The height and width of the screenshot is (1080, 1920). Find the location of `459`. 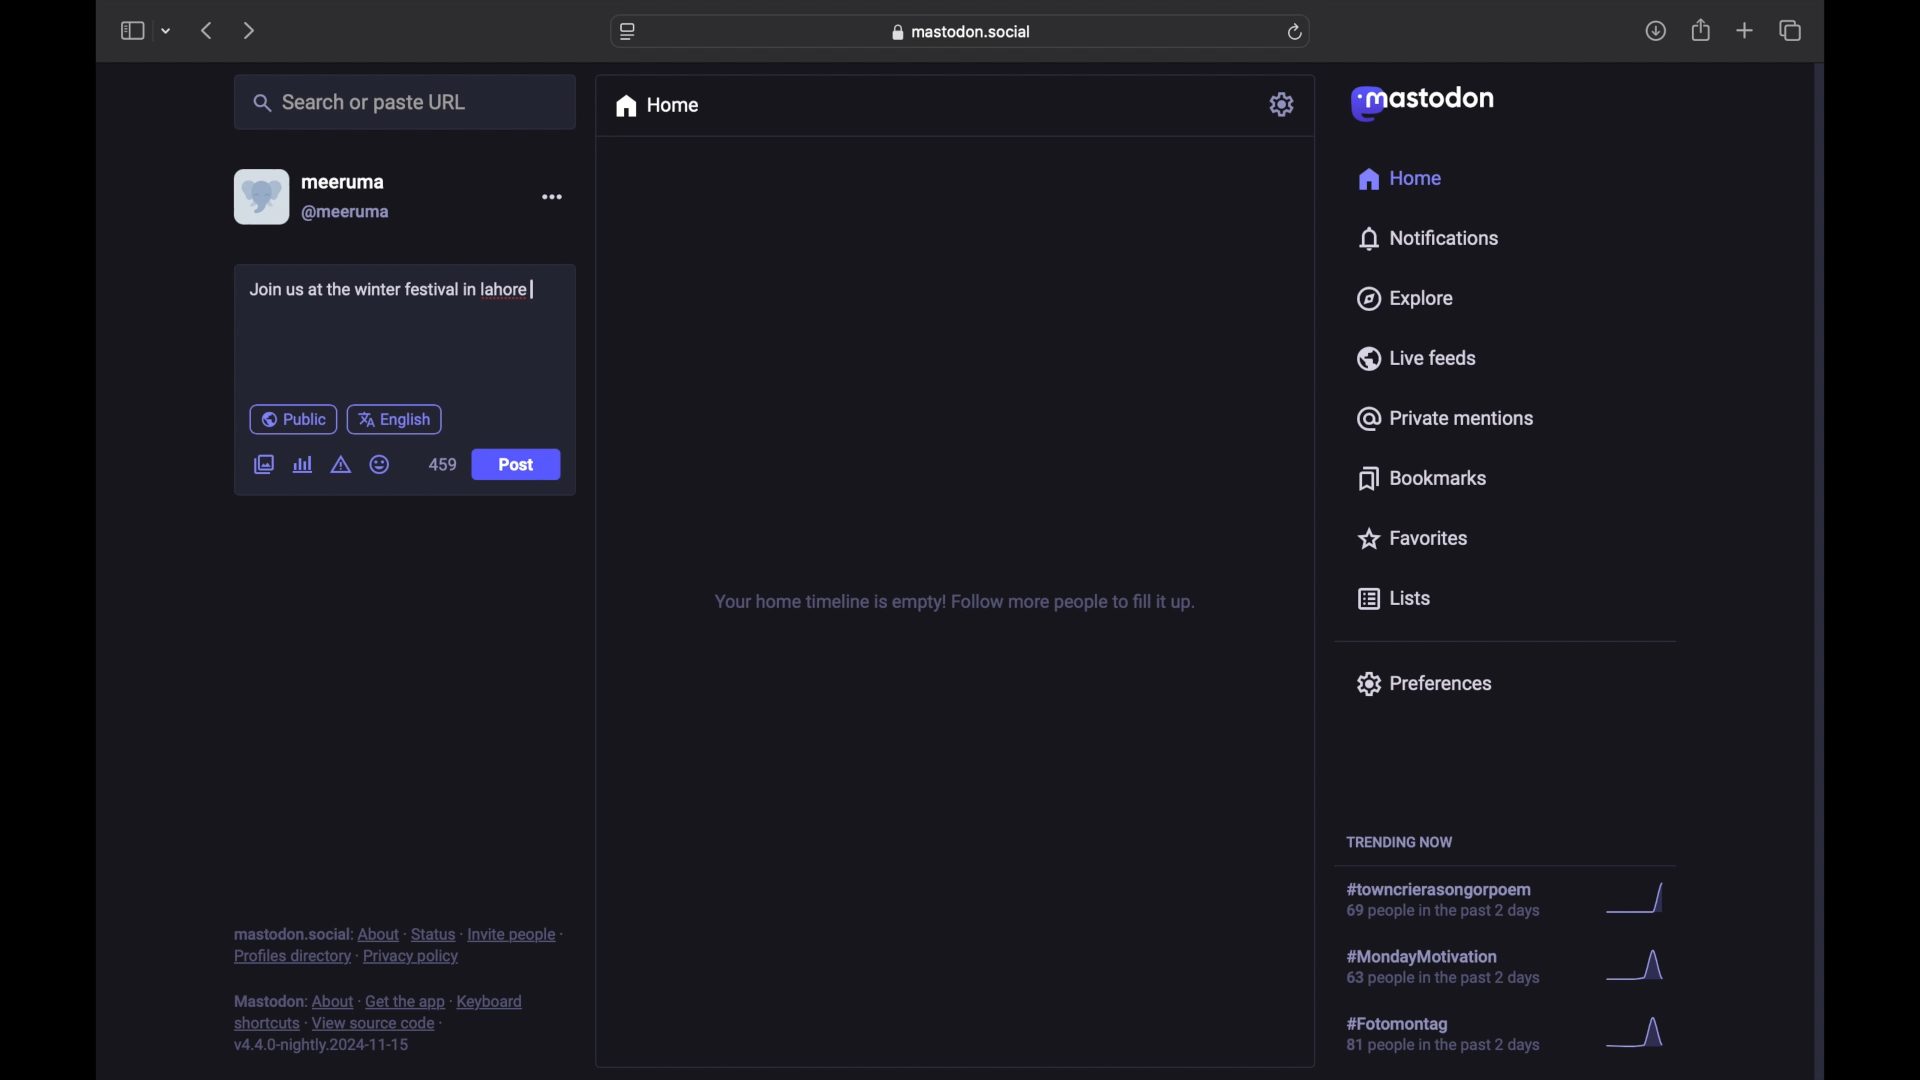

459 is located at coordinates (439, 464).